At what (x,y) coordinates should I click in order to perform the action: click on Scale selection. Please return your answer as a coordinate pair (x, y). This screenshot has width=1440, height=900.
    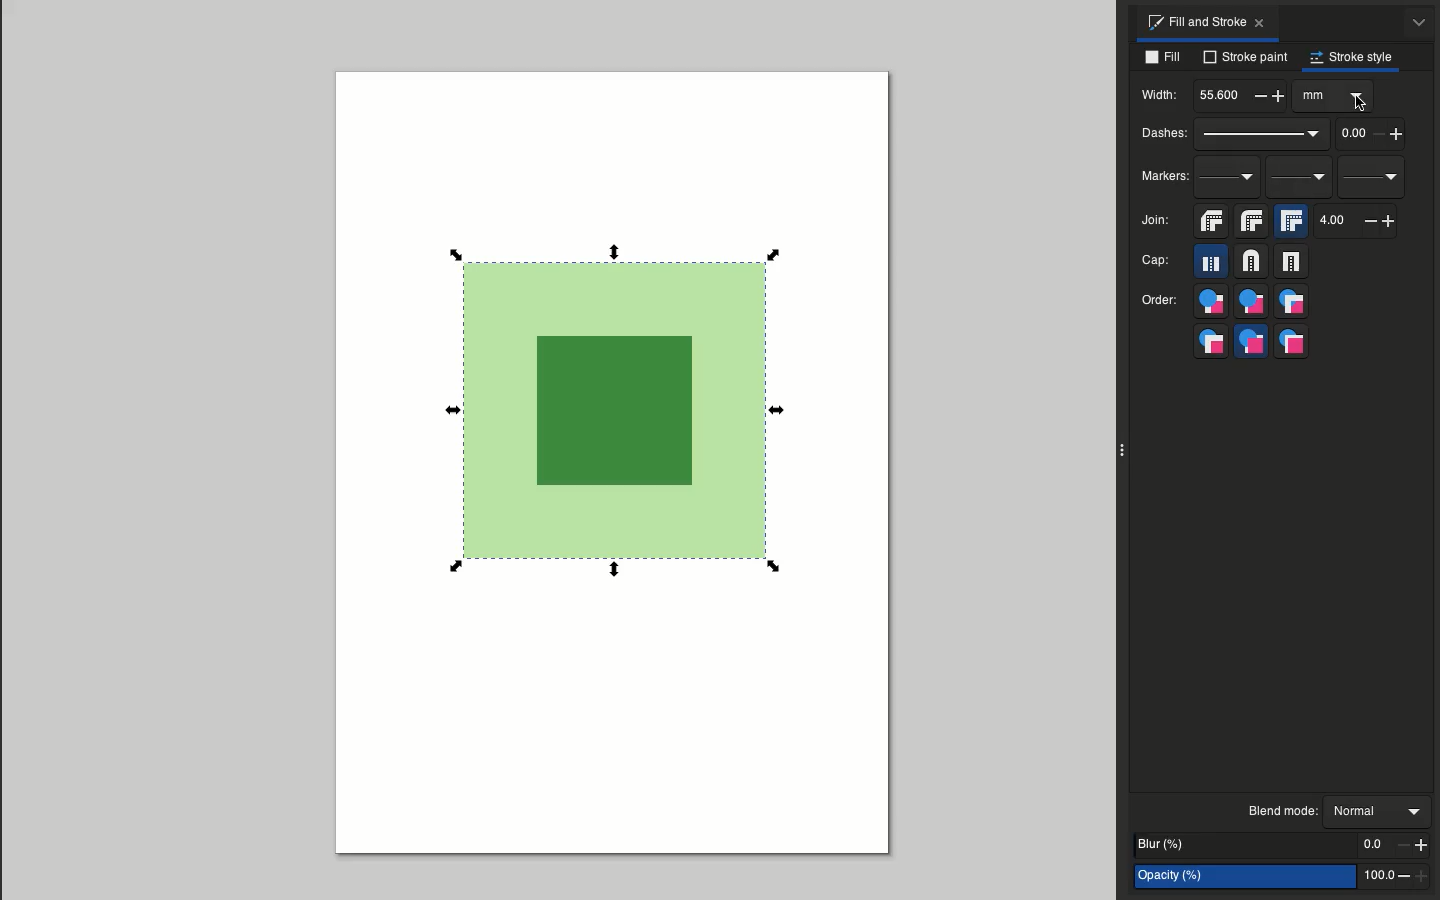
    Looking at the image, I should click on (628, 579).